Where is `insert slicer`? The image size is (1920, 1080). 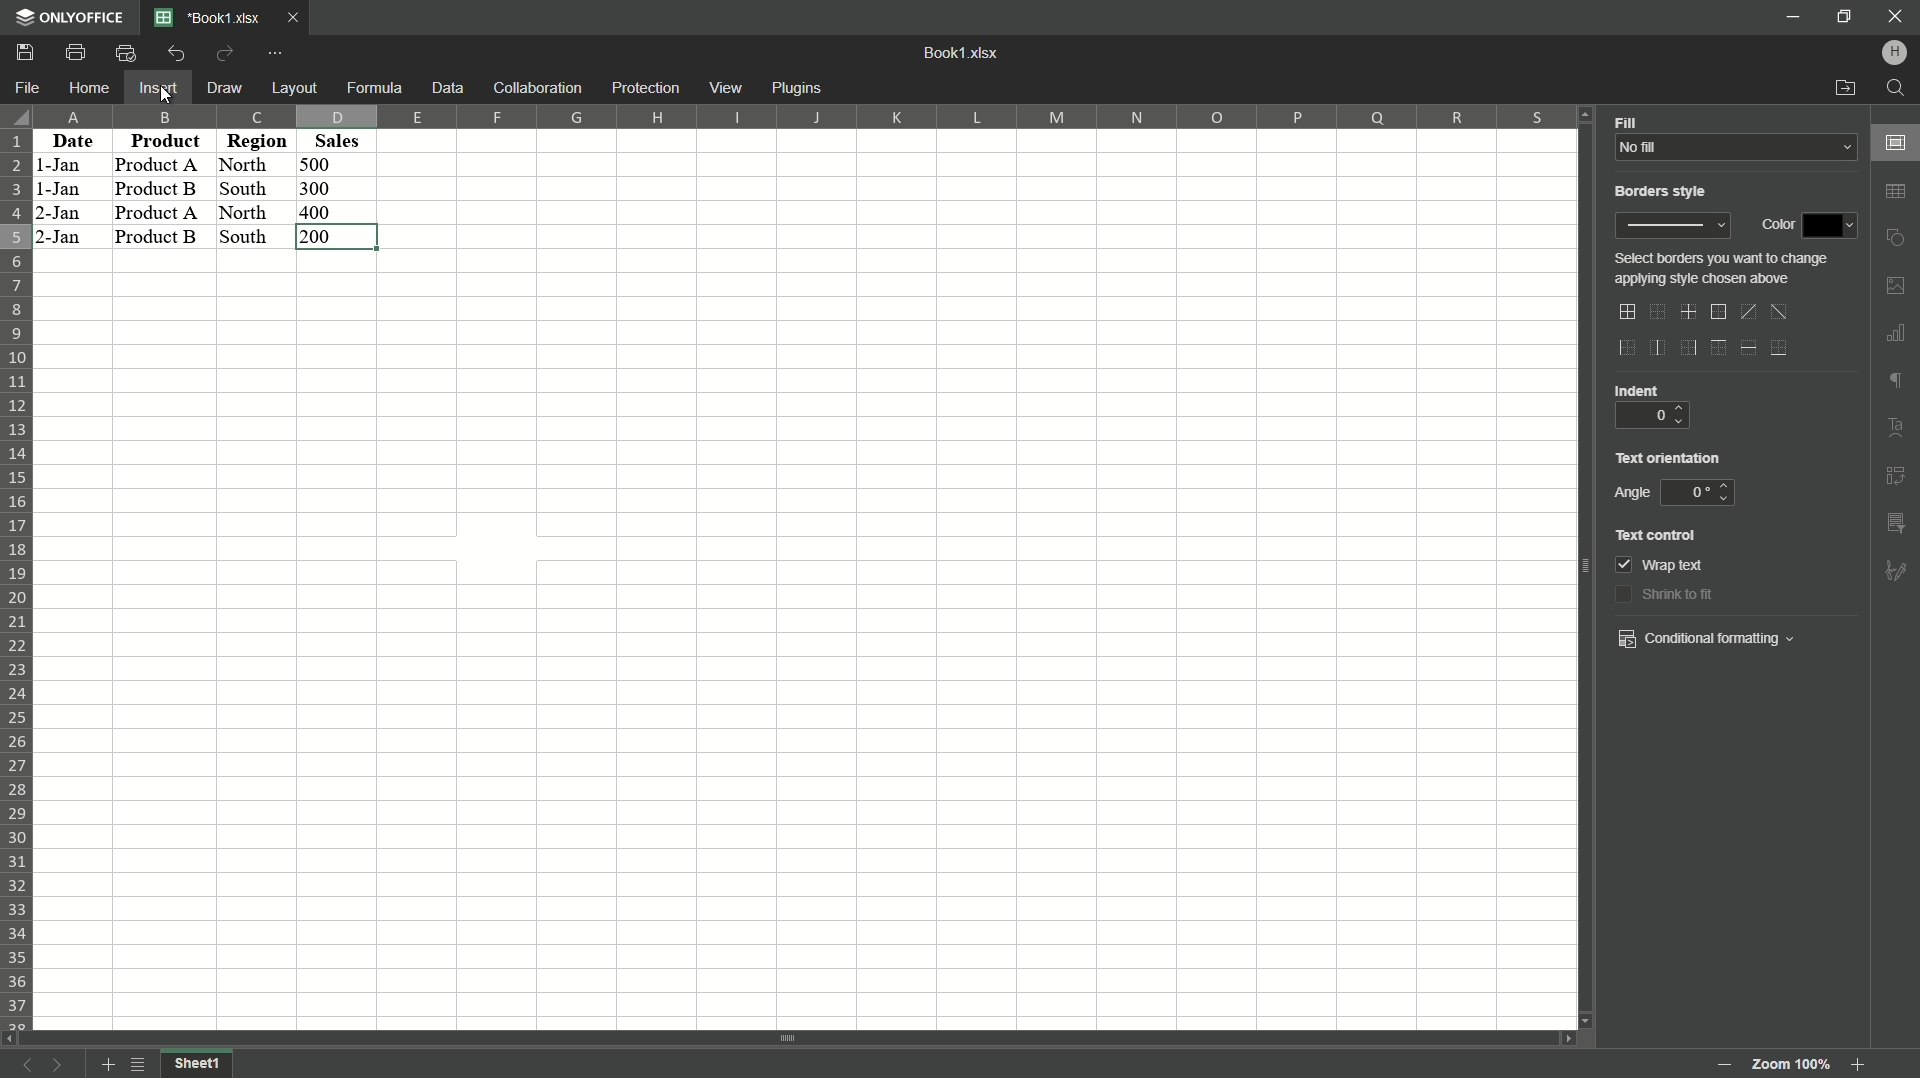
insert slicer is located at coordinates (1896, 521).